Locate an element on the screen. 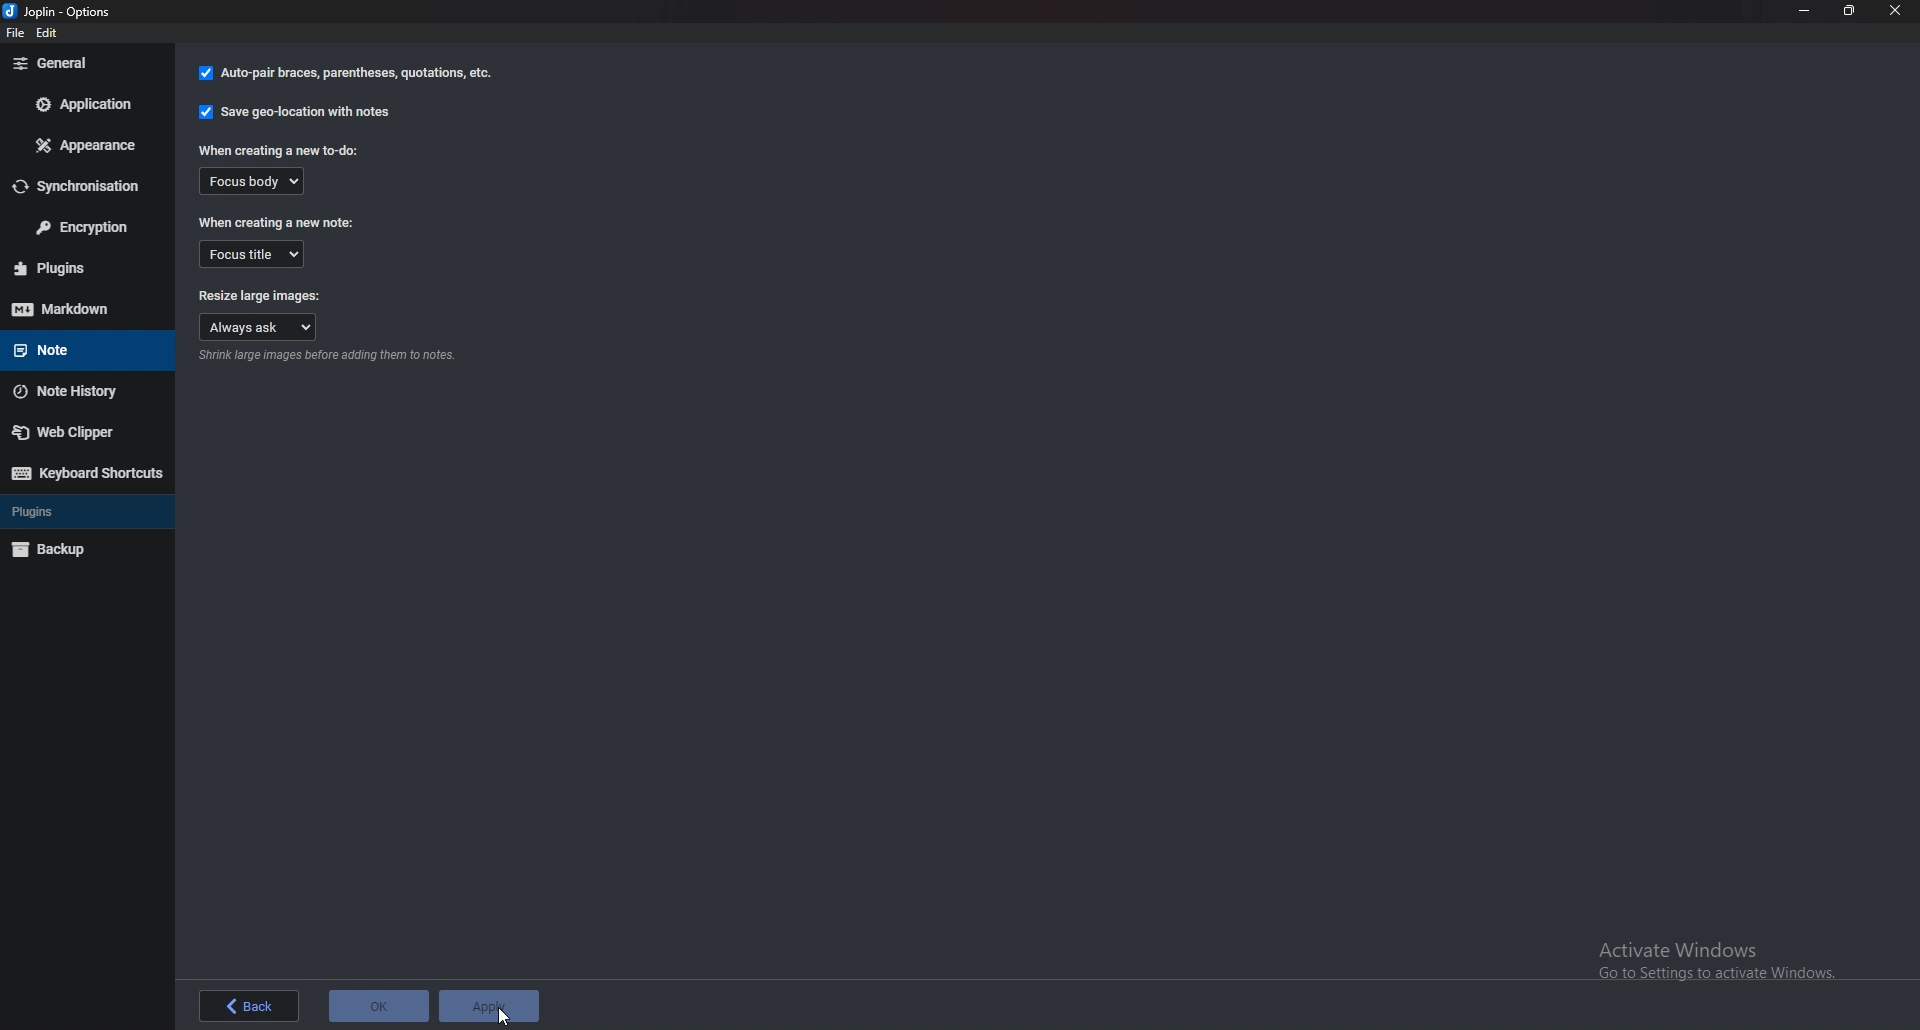 This screenshot has height=1030, width=1920. Encryption is located at coordinates (81, 227).